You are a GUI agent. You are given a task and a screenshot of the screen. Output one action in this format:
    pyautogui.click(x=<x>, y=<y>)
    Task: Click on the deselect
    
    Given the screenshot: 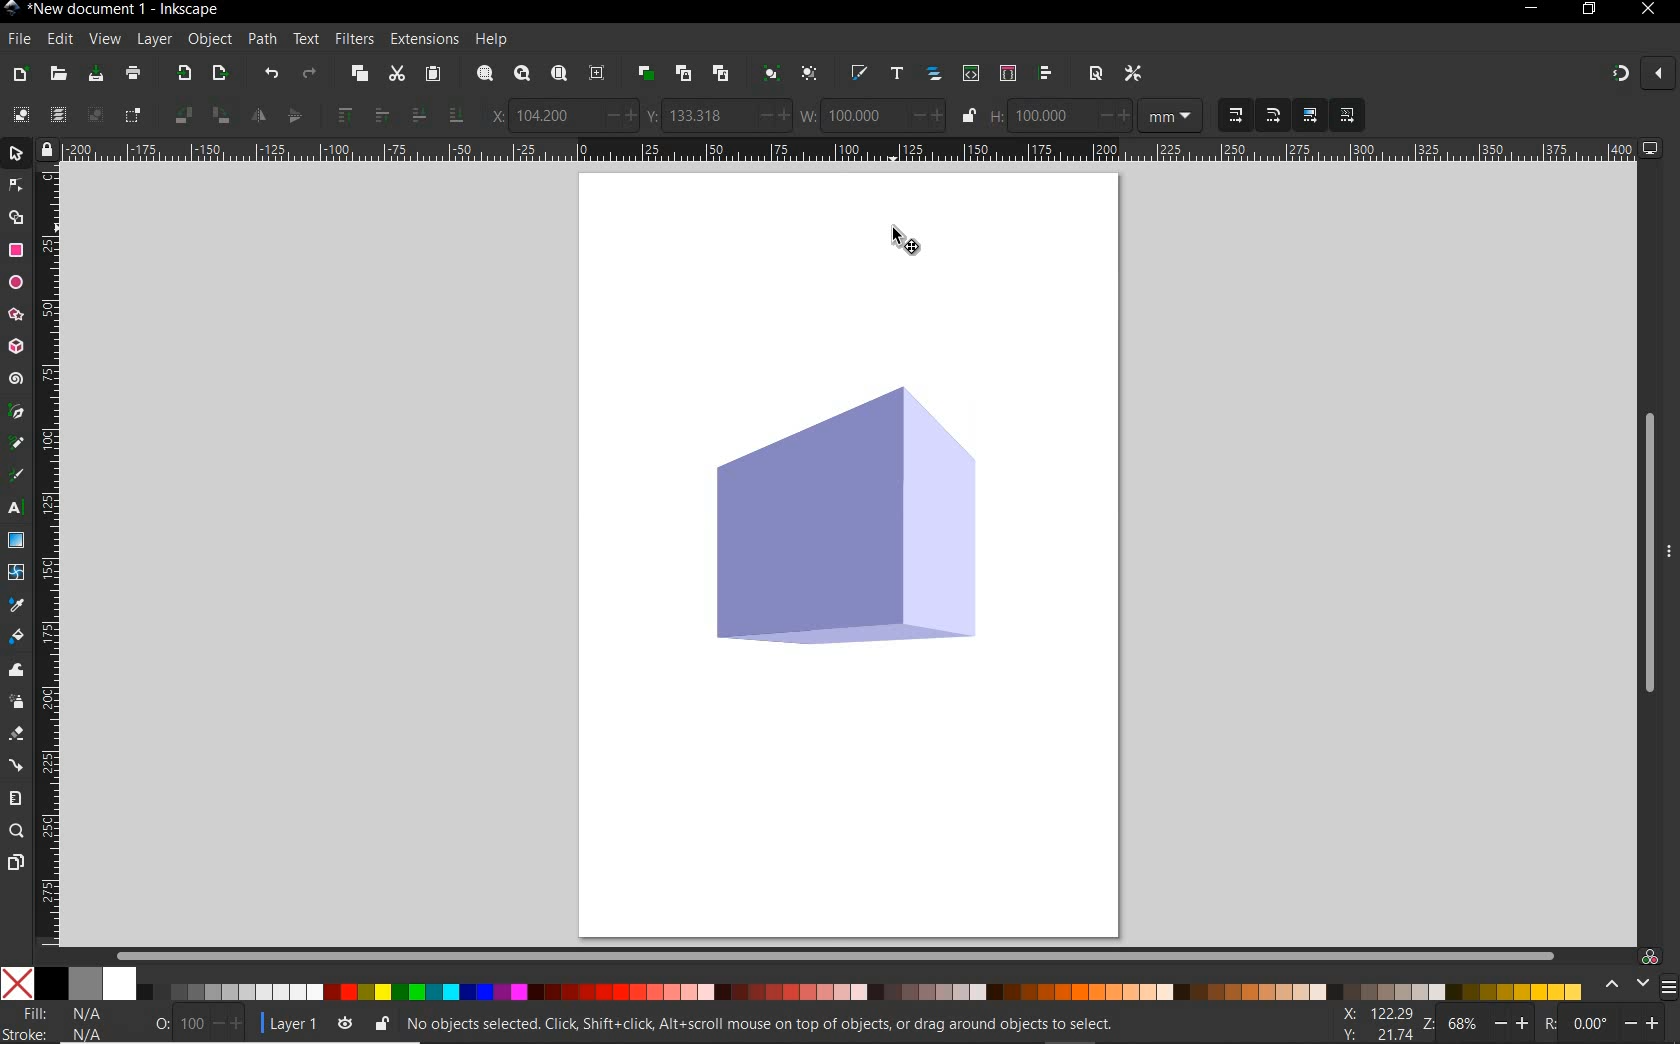 What is the action you would take?
    pyautogui.click(x=94, y=116)
    